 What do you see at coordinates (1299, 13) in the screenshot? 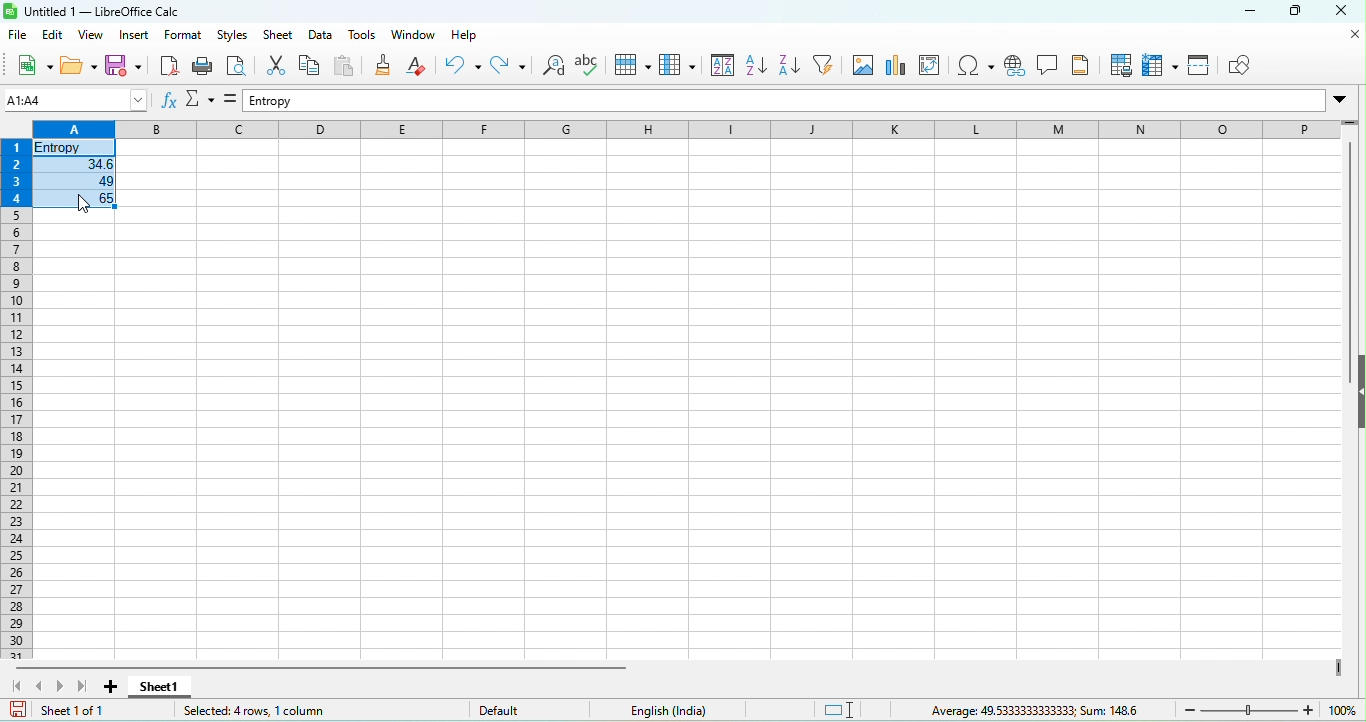
I see `maximize` at bounding box center [1299, 13].